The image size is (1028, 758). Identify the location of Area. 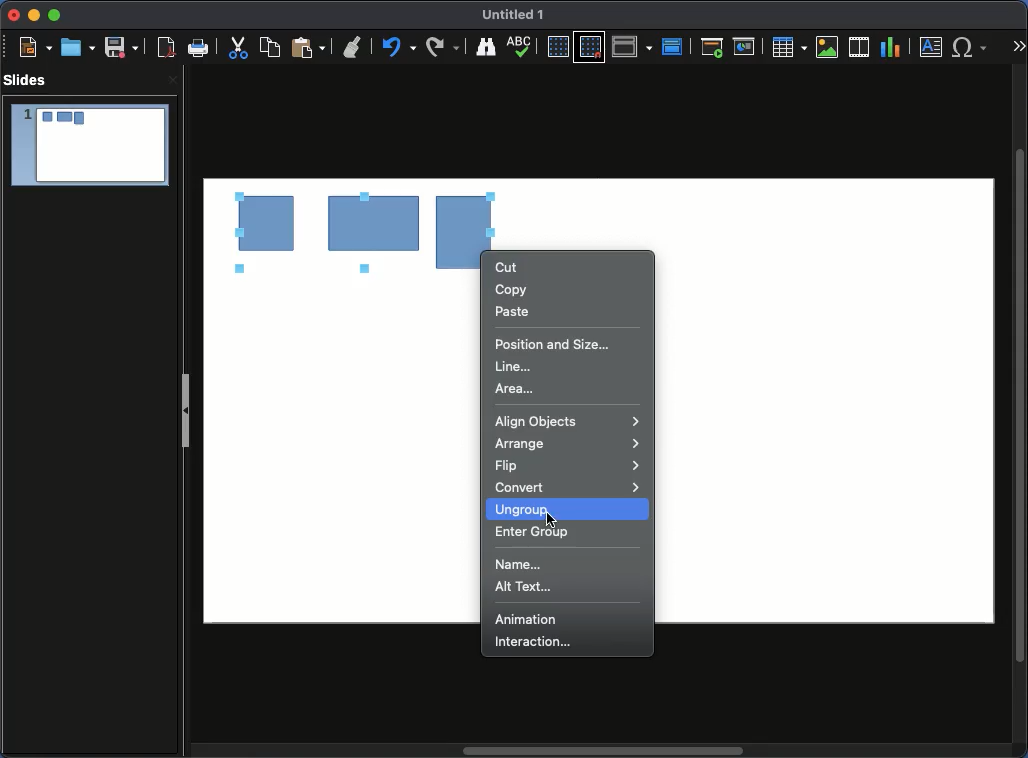
(518, 389).